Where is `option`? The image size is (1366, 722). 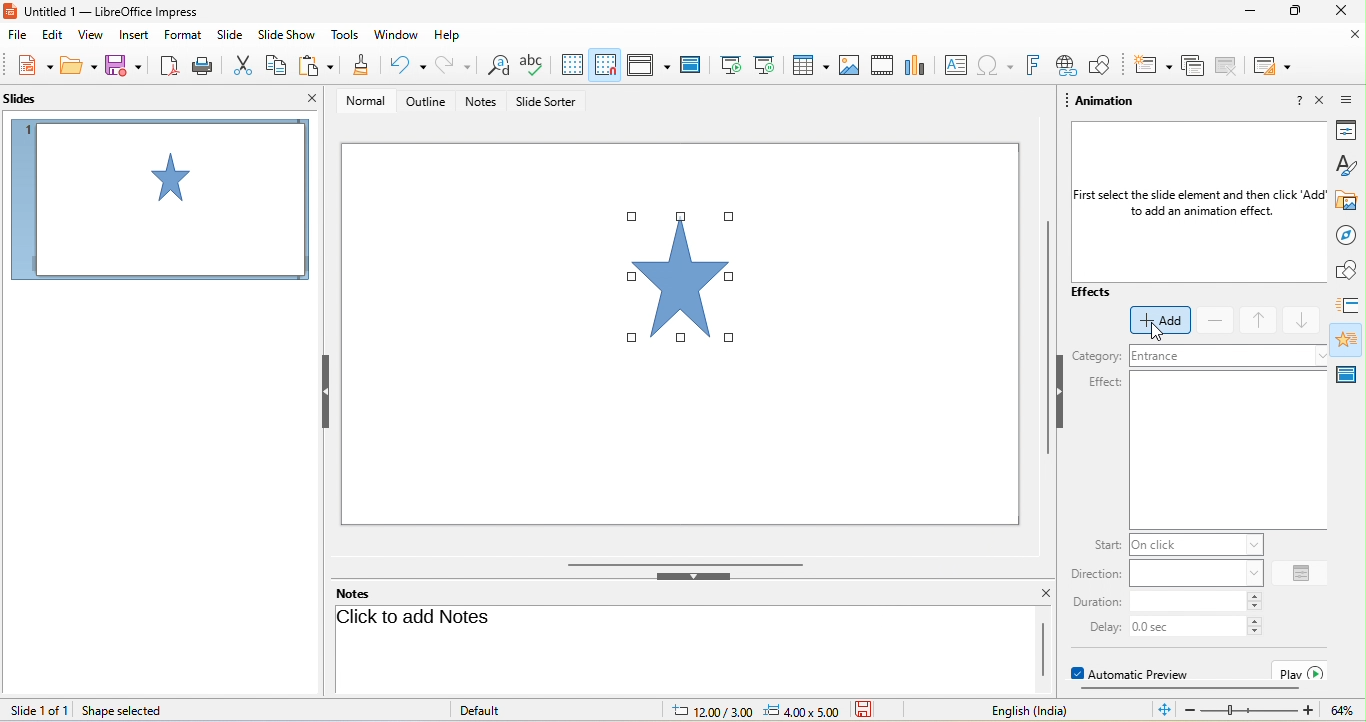 option is located at coordinates (1302, 572).